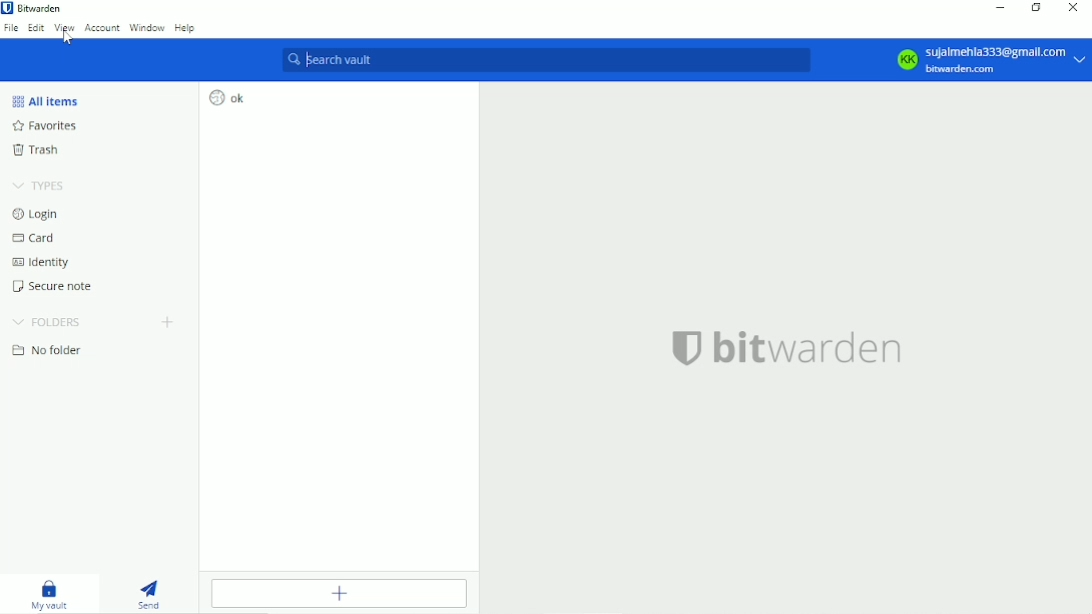 This screenshot has width=1092, height=614. What do you see at coordinates (46, 99) in the screenshot?
I see `All items` at bounding box center [46, 99].